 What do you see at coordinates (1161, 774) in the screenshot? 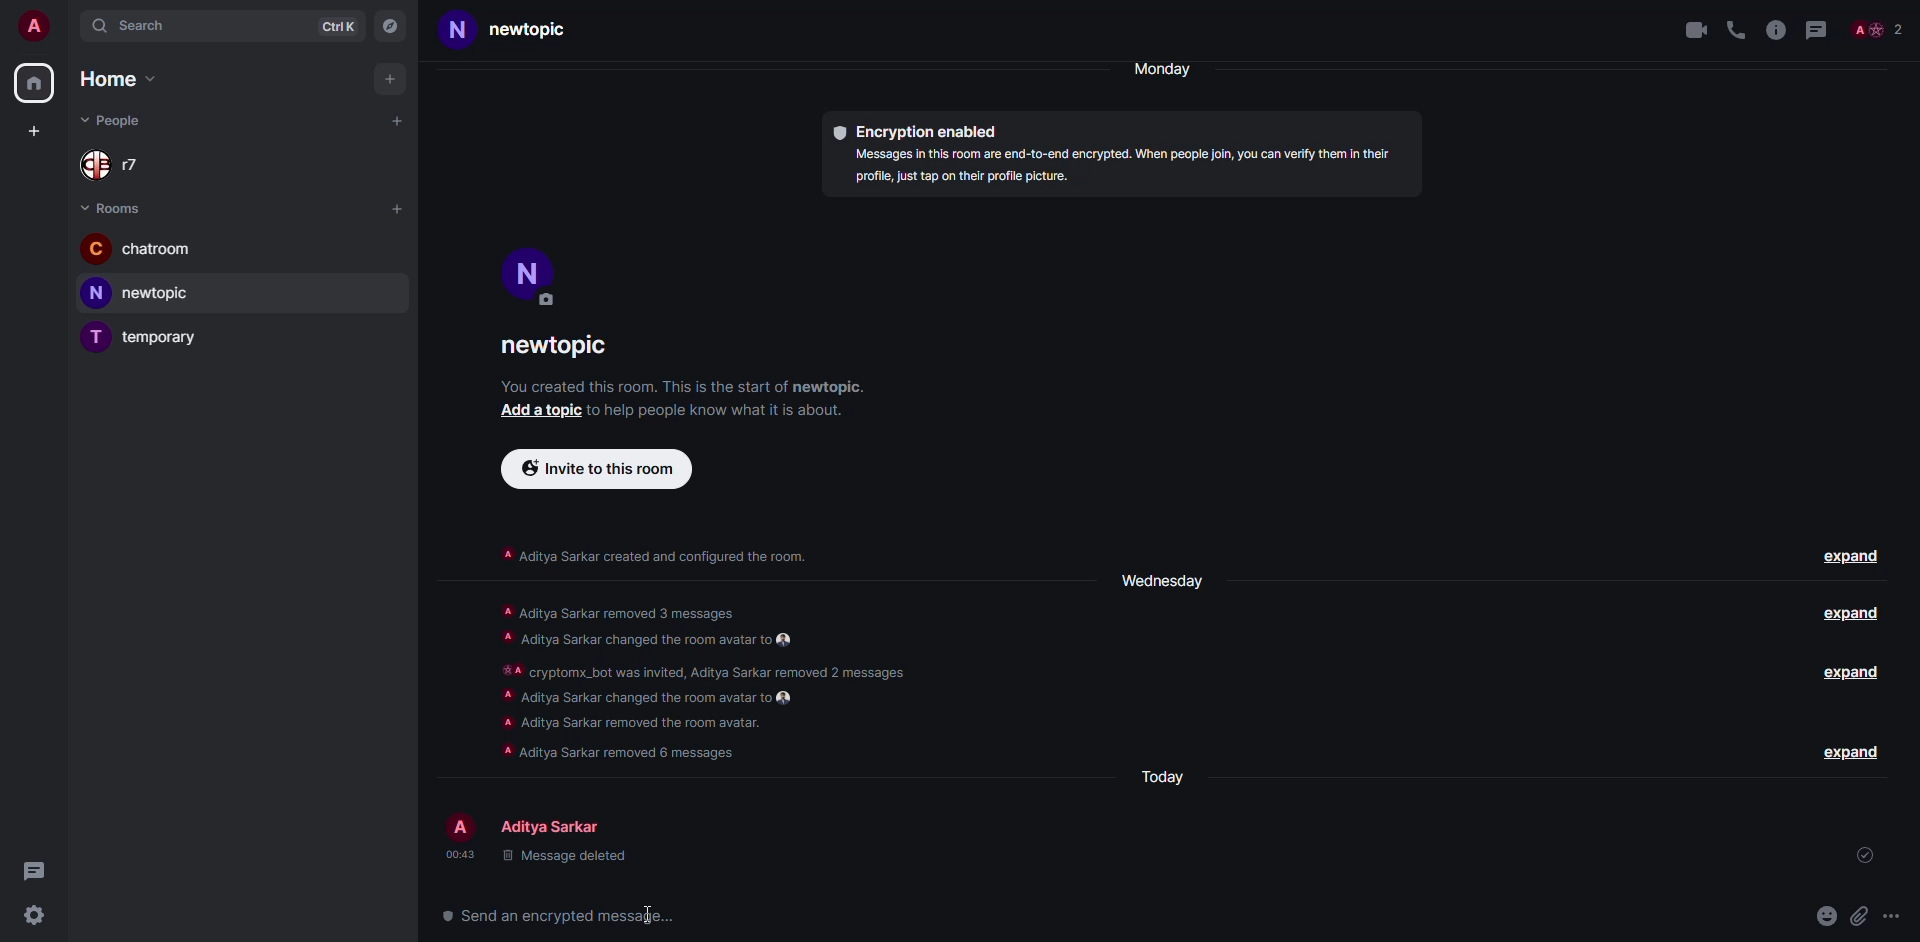
I see `day` at bounding box center [1161, 774].